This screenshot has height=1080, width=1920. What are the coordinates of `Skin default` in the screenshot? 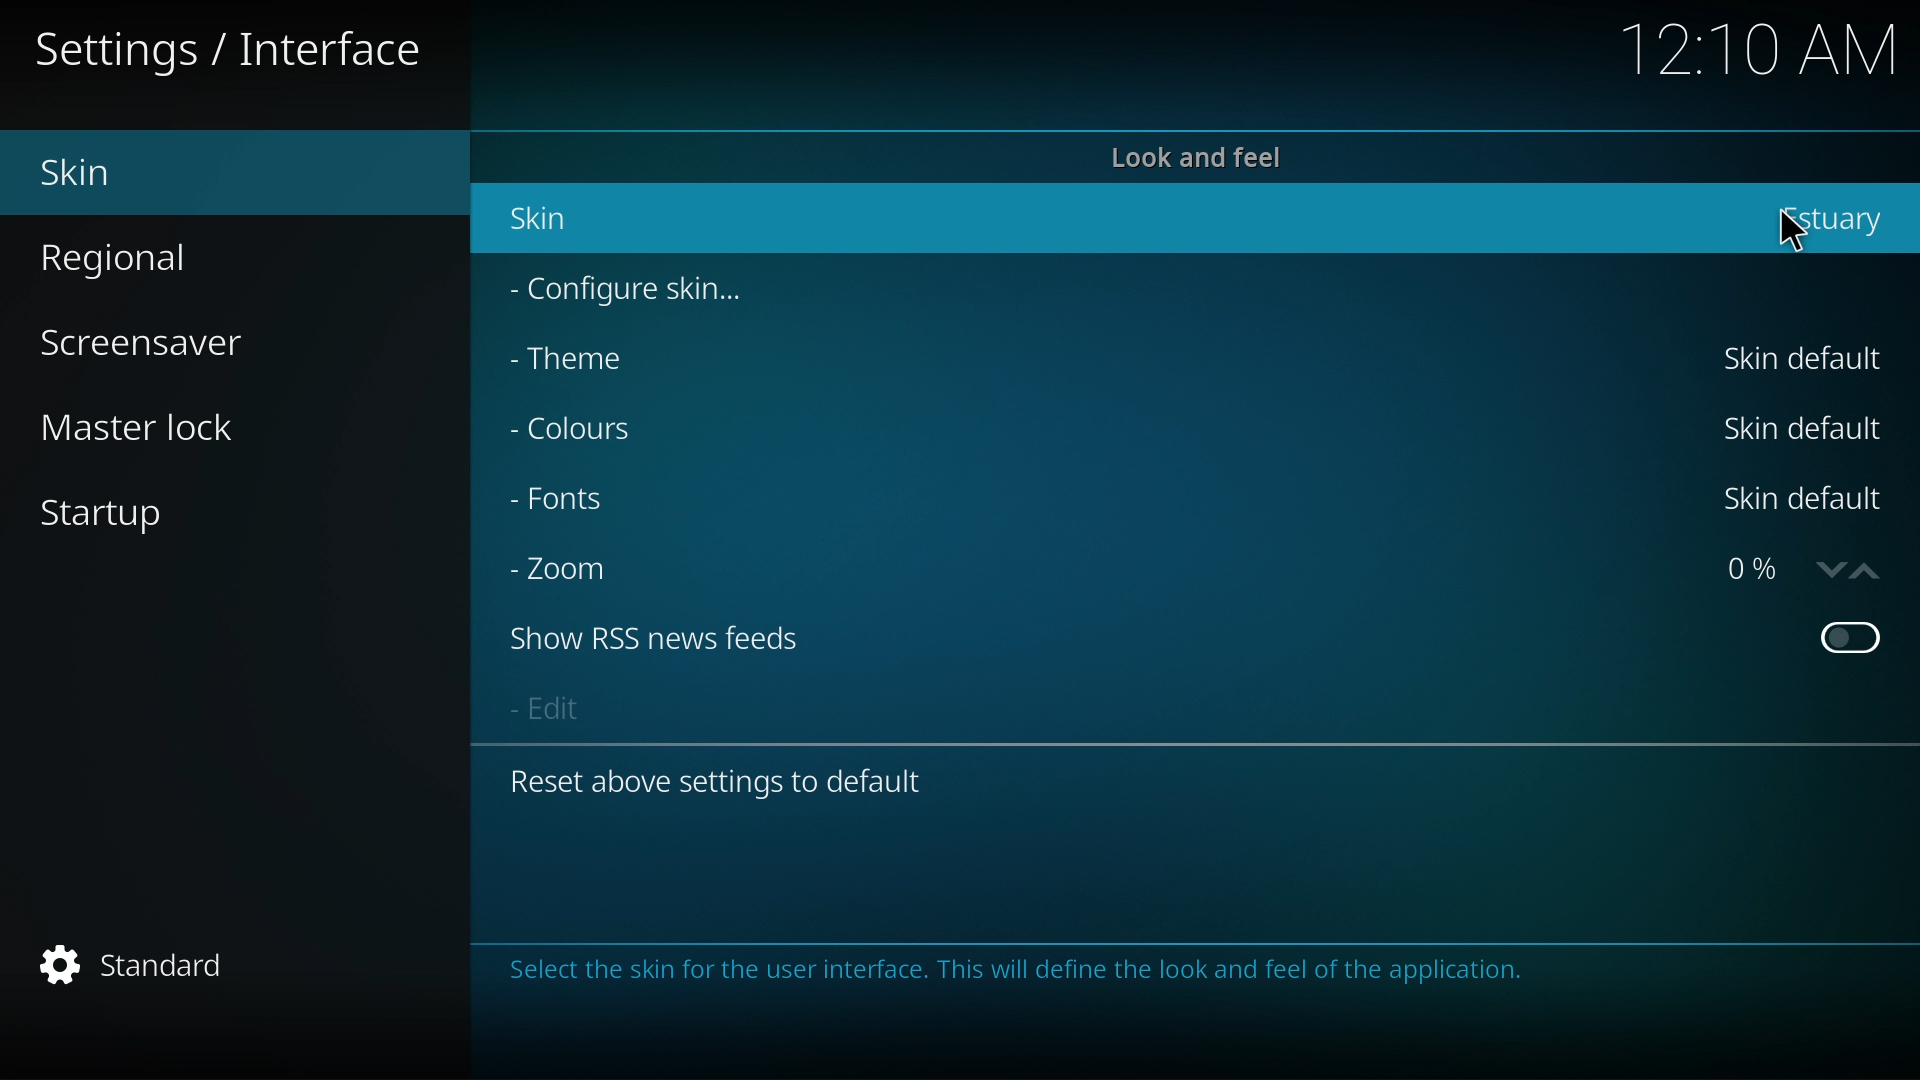 It's located at (1802, 360).